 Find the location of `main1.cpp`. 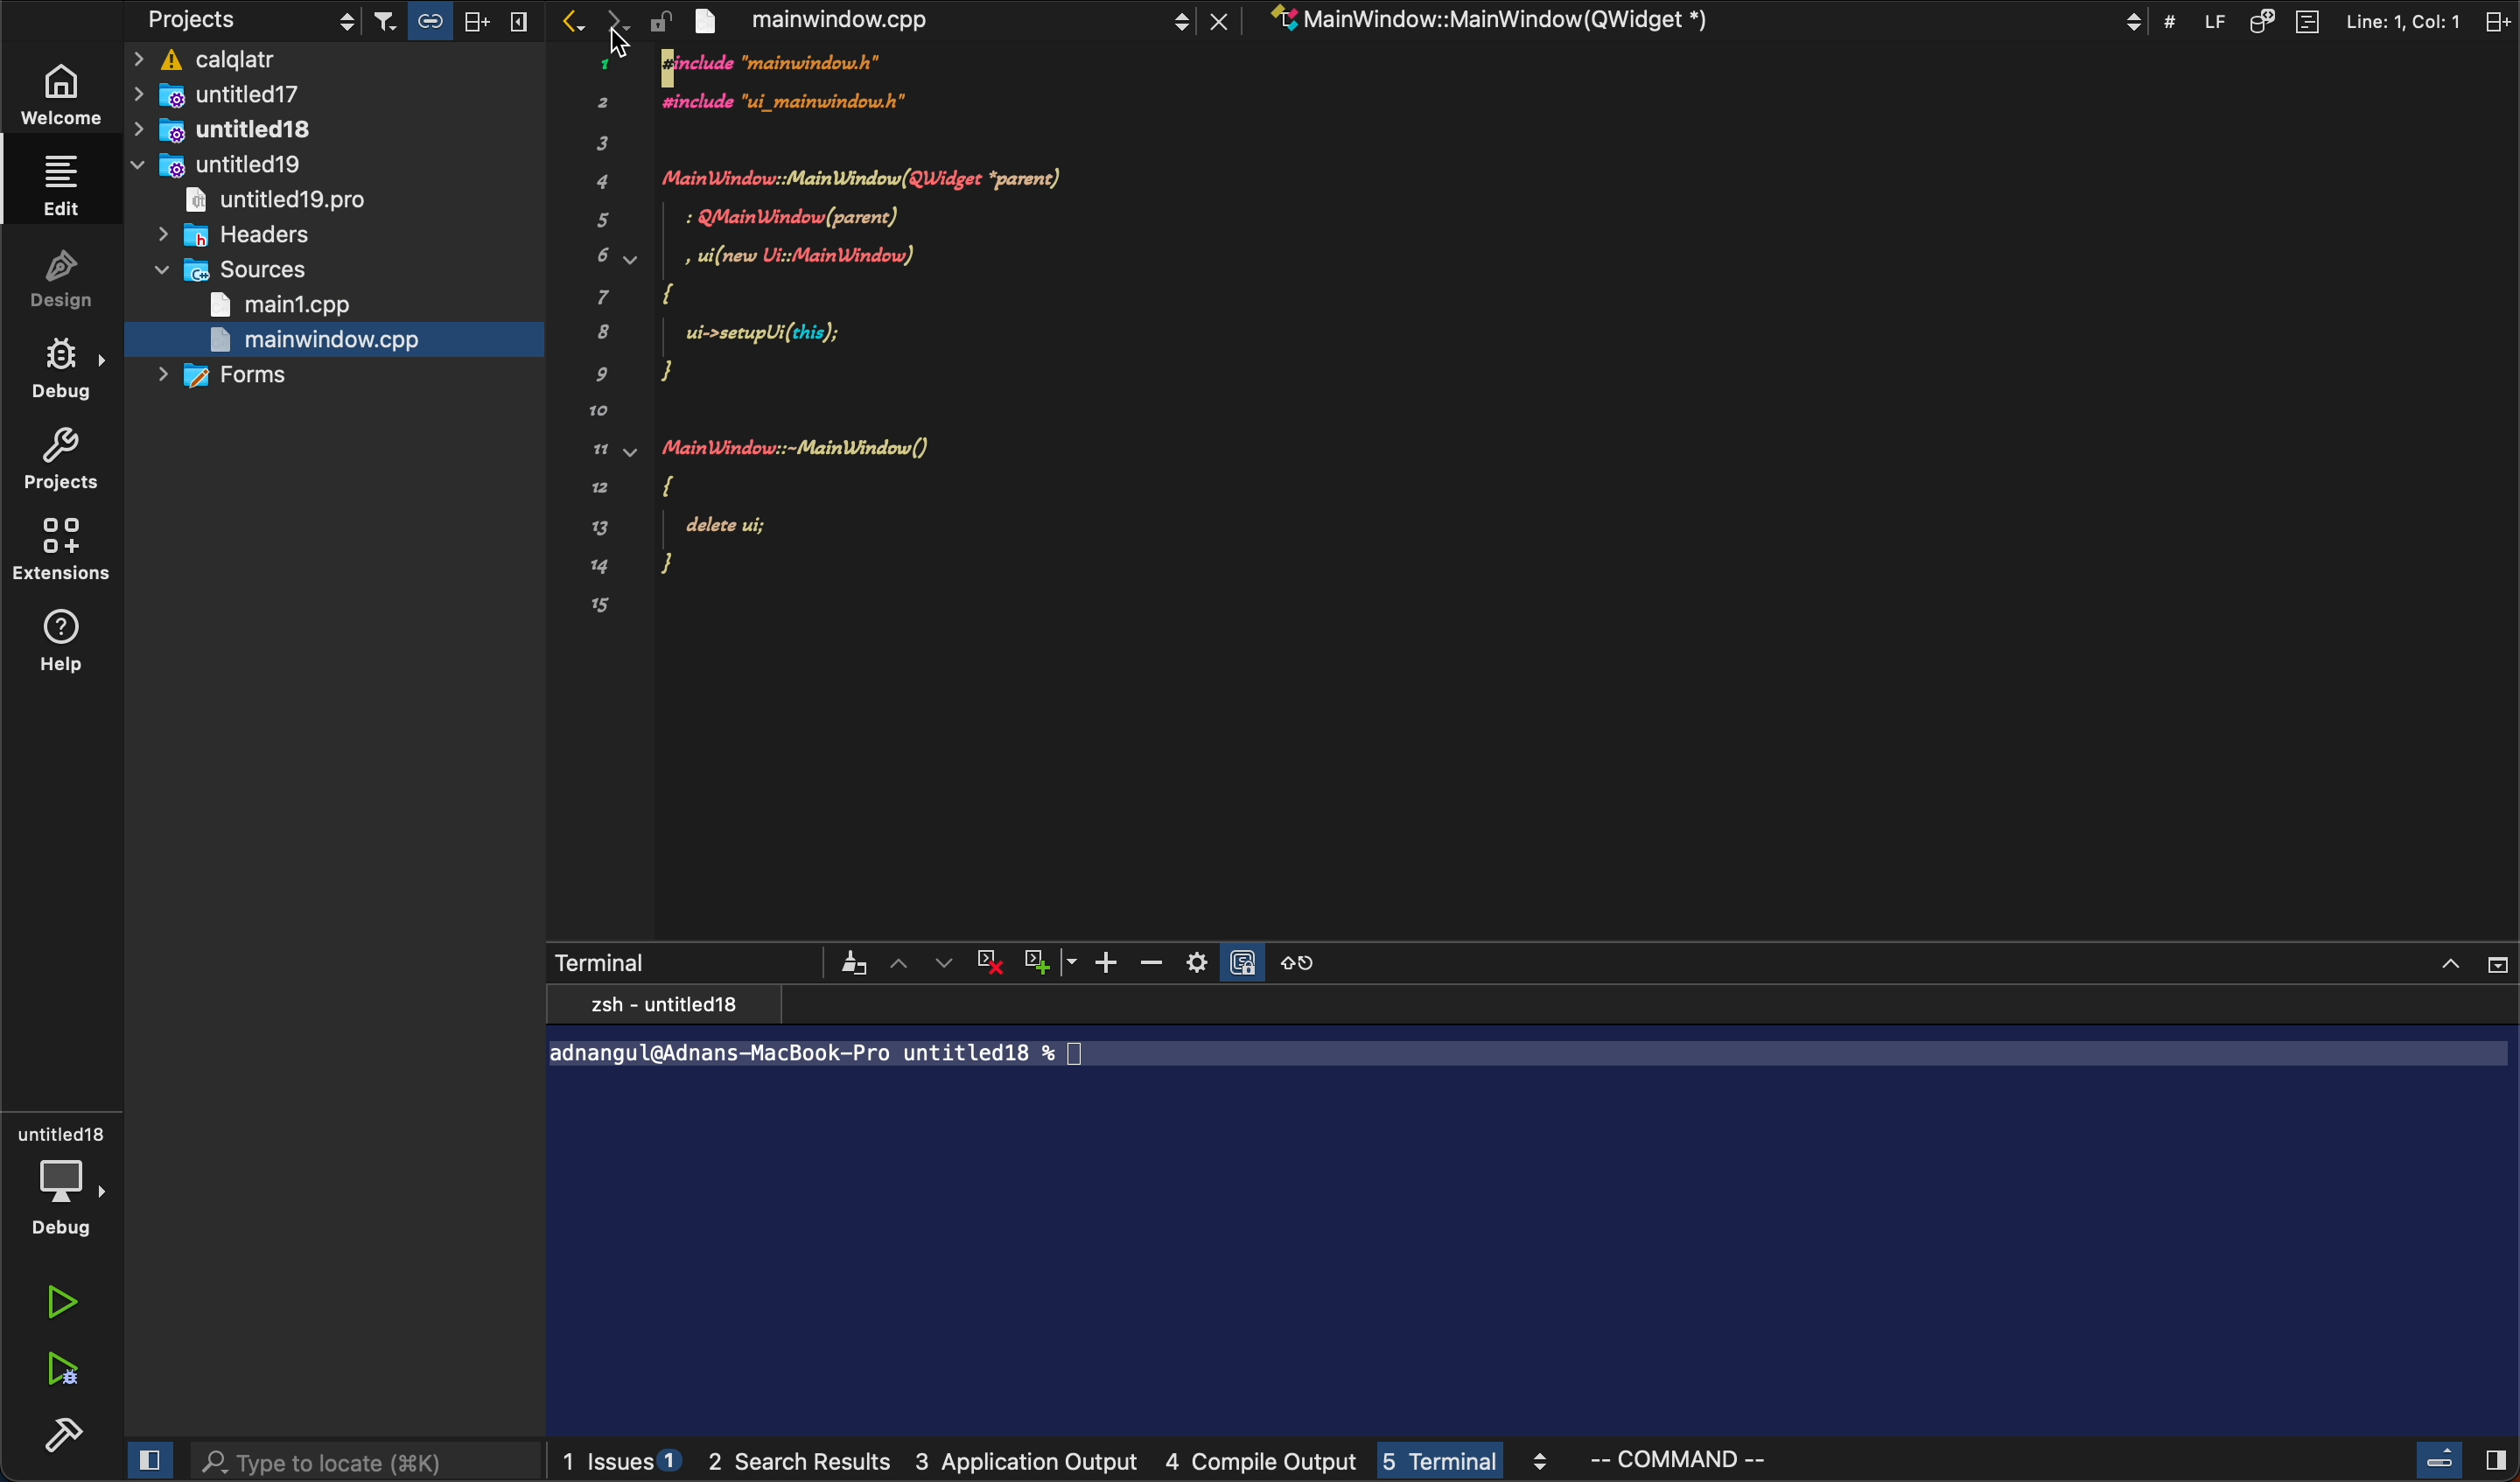

main1.cpp is located at coordinates (287, 305).